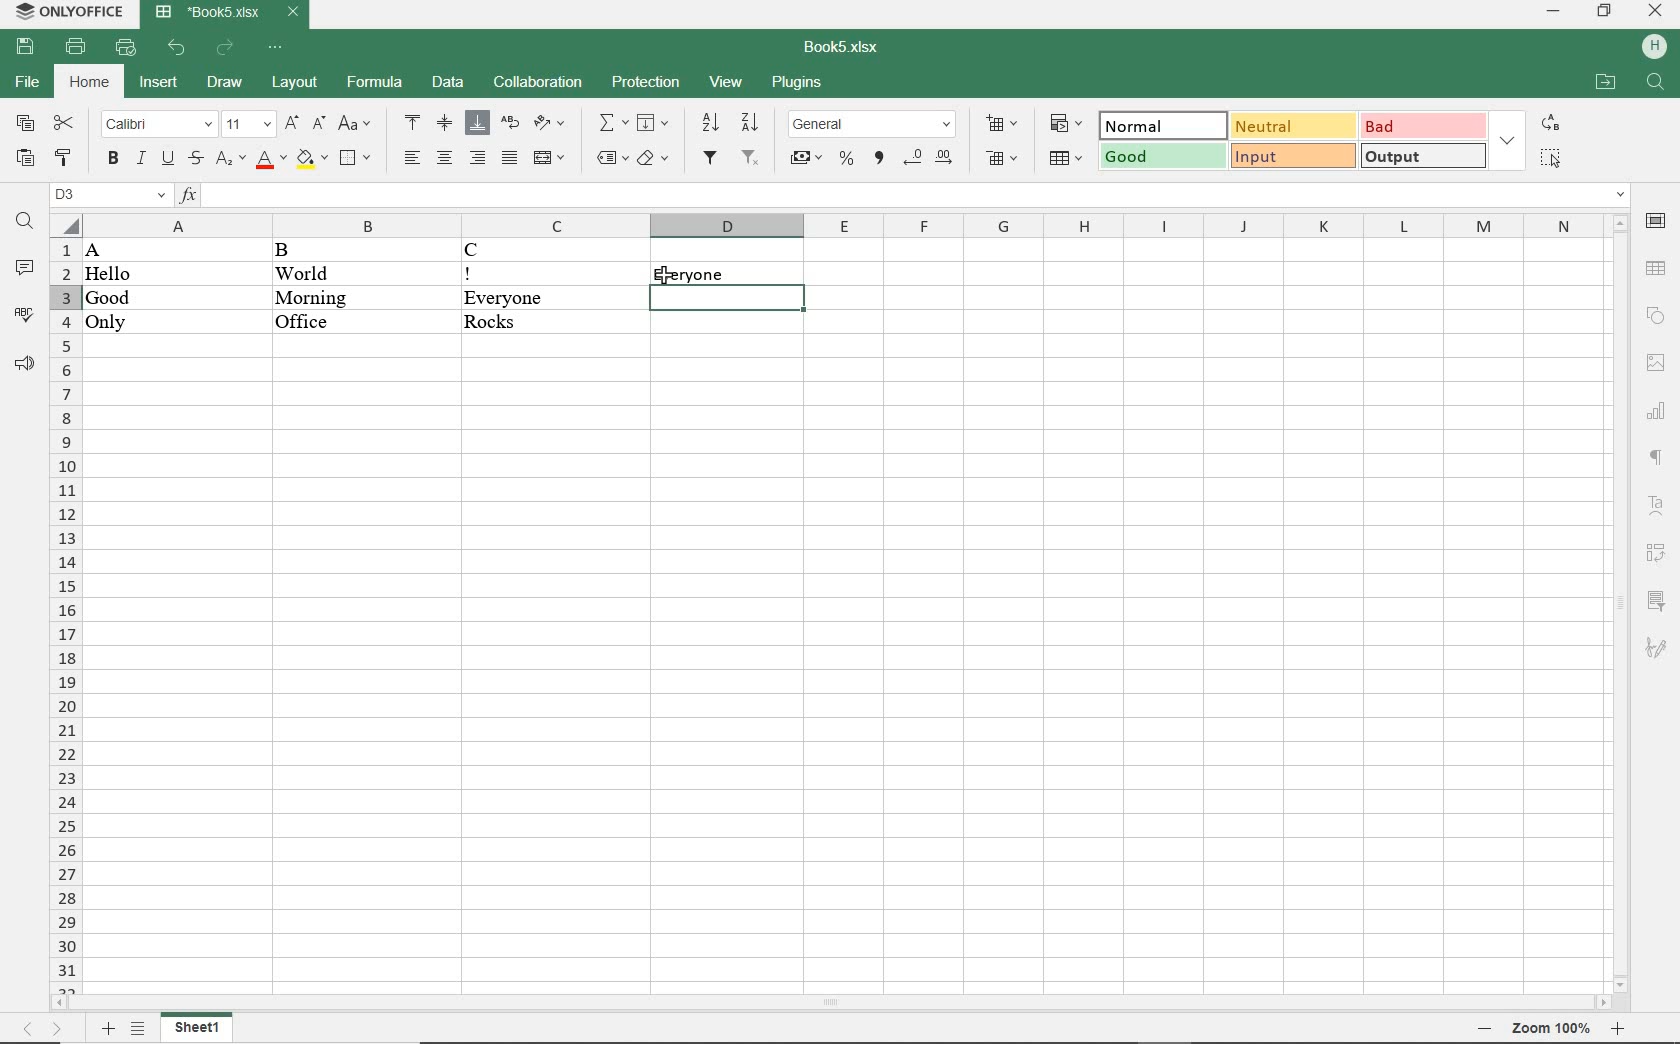  Describe the element at coordinates (553, 324) in the screenshot. I see `Rocks` at that location.